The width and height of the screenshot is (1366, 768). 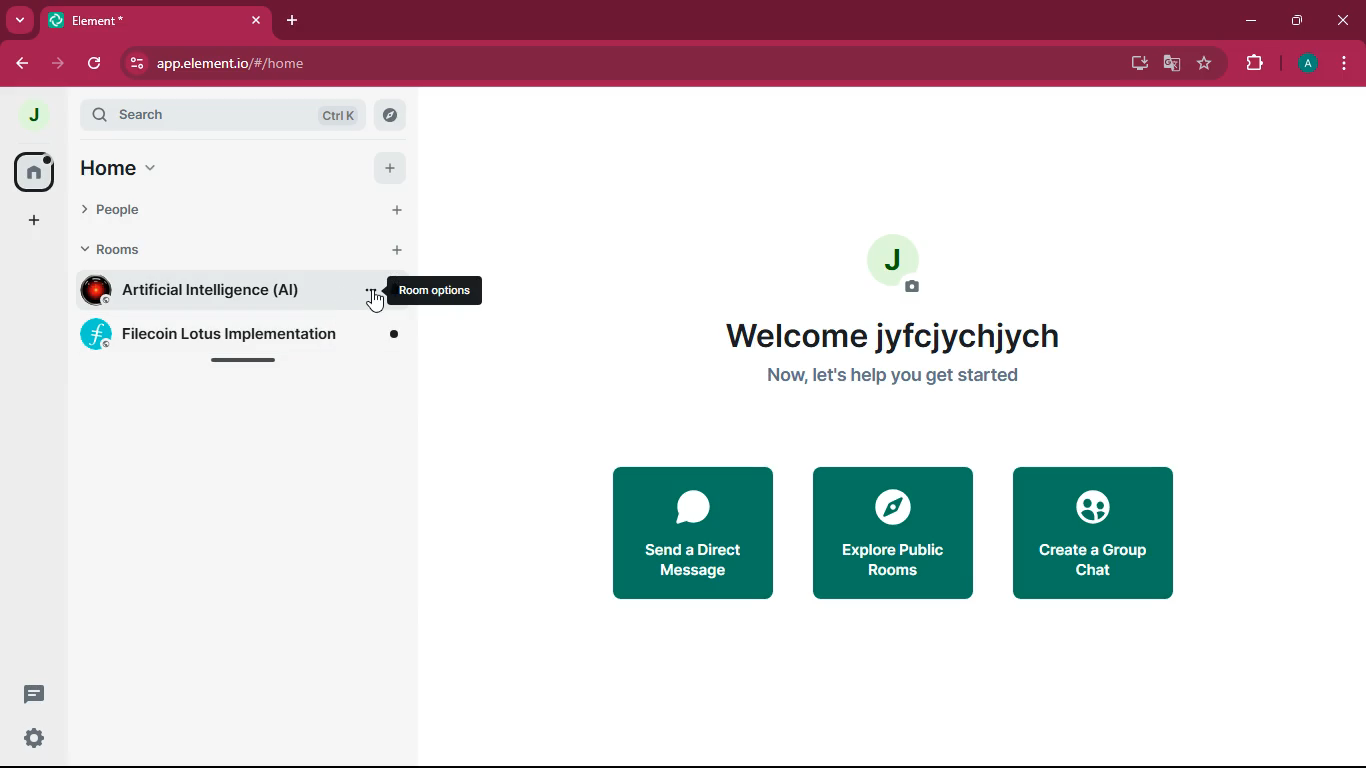 I want to click on close, so click(x=1340, y=18).